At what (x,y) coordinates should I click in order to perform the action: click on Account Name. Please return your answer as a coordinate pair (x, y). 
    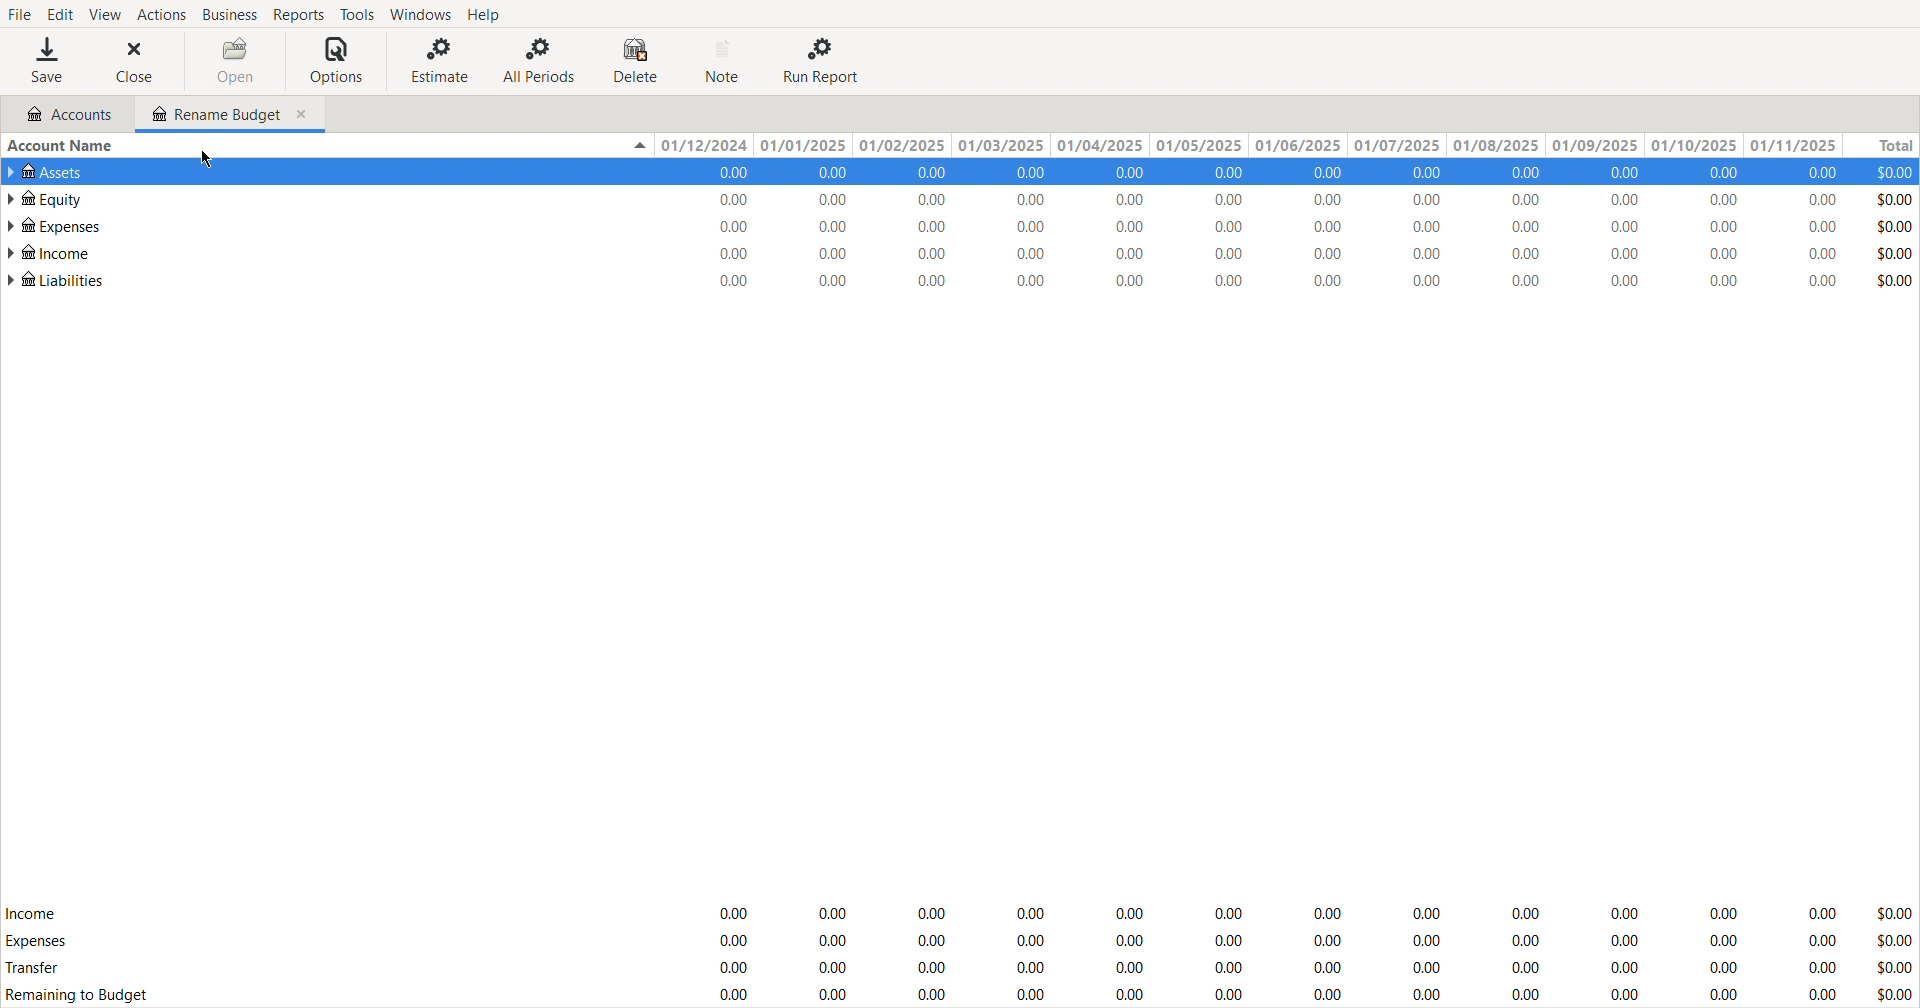
    Looking at the image, I should click on (64, 146).